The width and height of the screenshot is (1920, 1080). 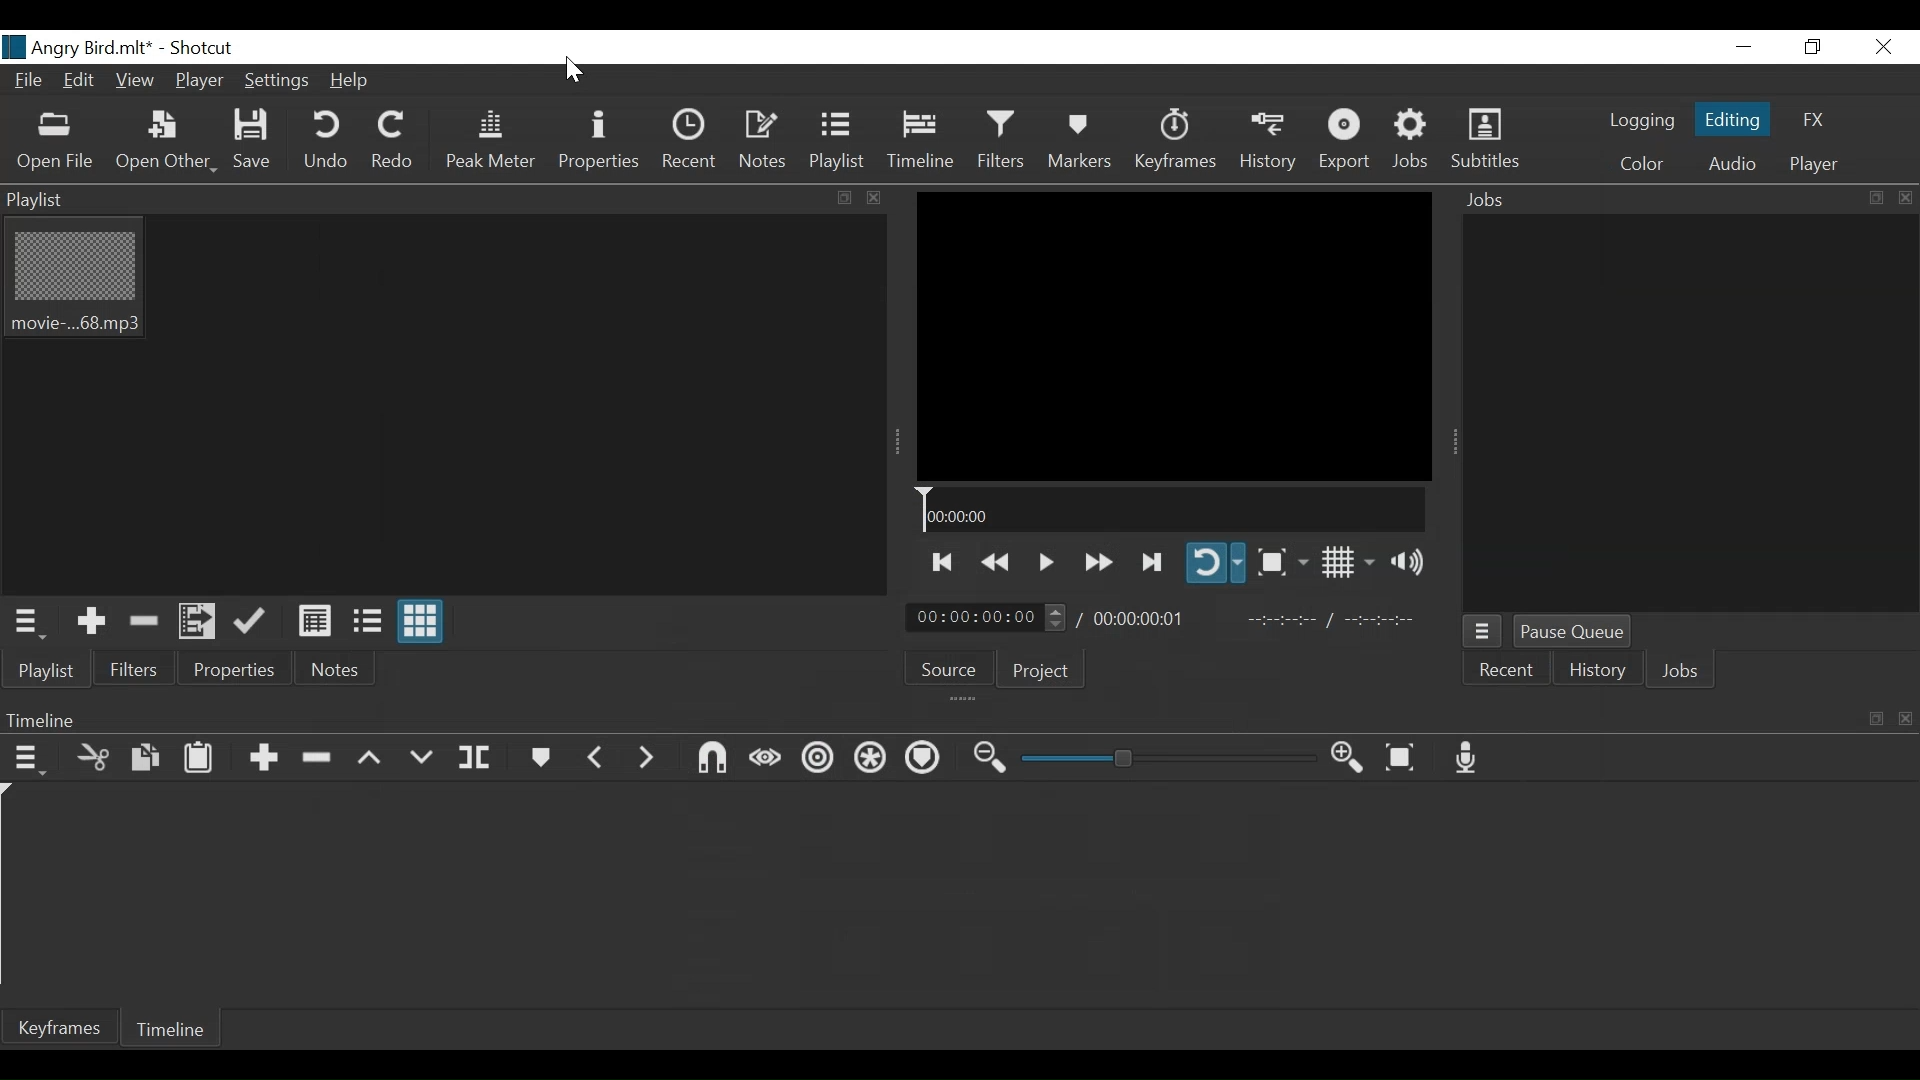 What do you see at coordinates (1483, 632) in the screenshot?
I see `Jobs menu` at bounding box center [1483, 632].